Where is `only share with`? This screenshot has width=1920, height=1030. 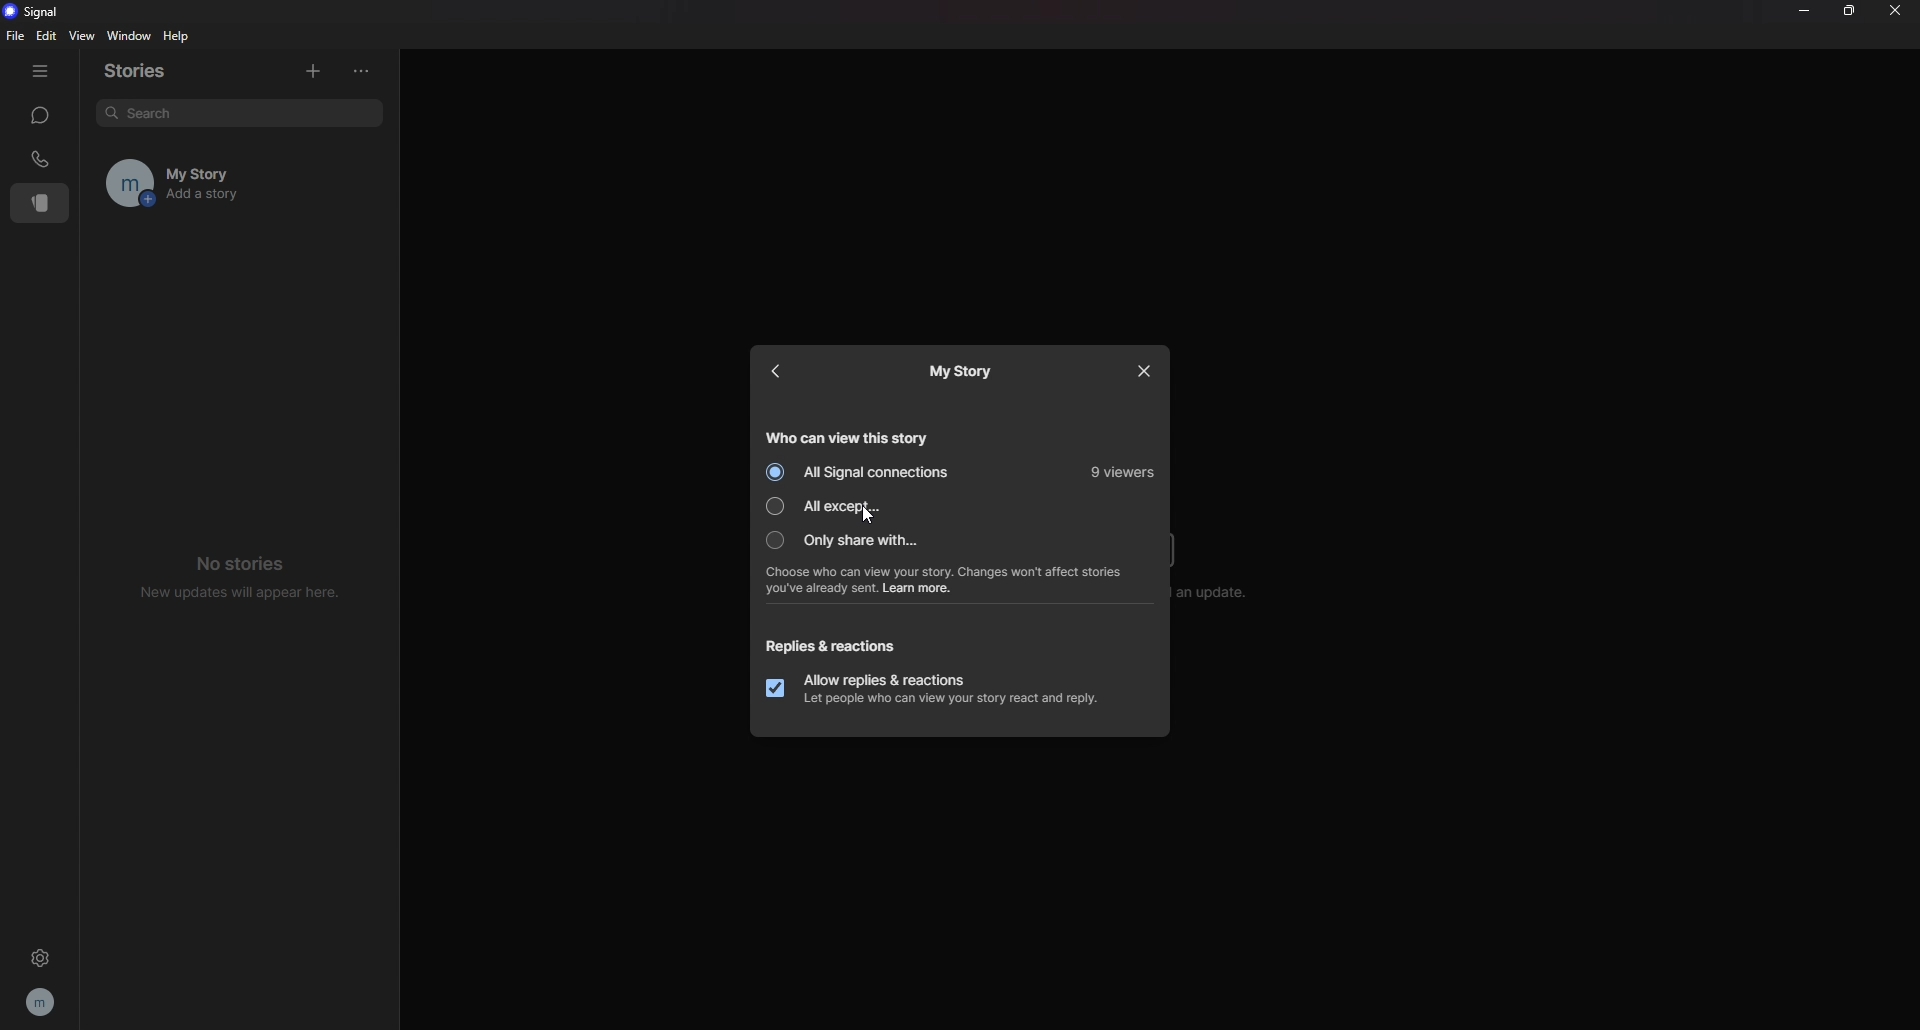
only share with is located at coordinates (856, 539).